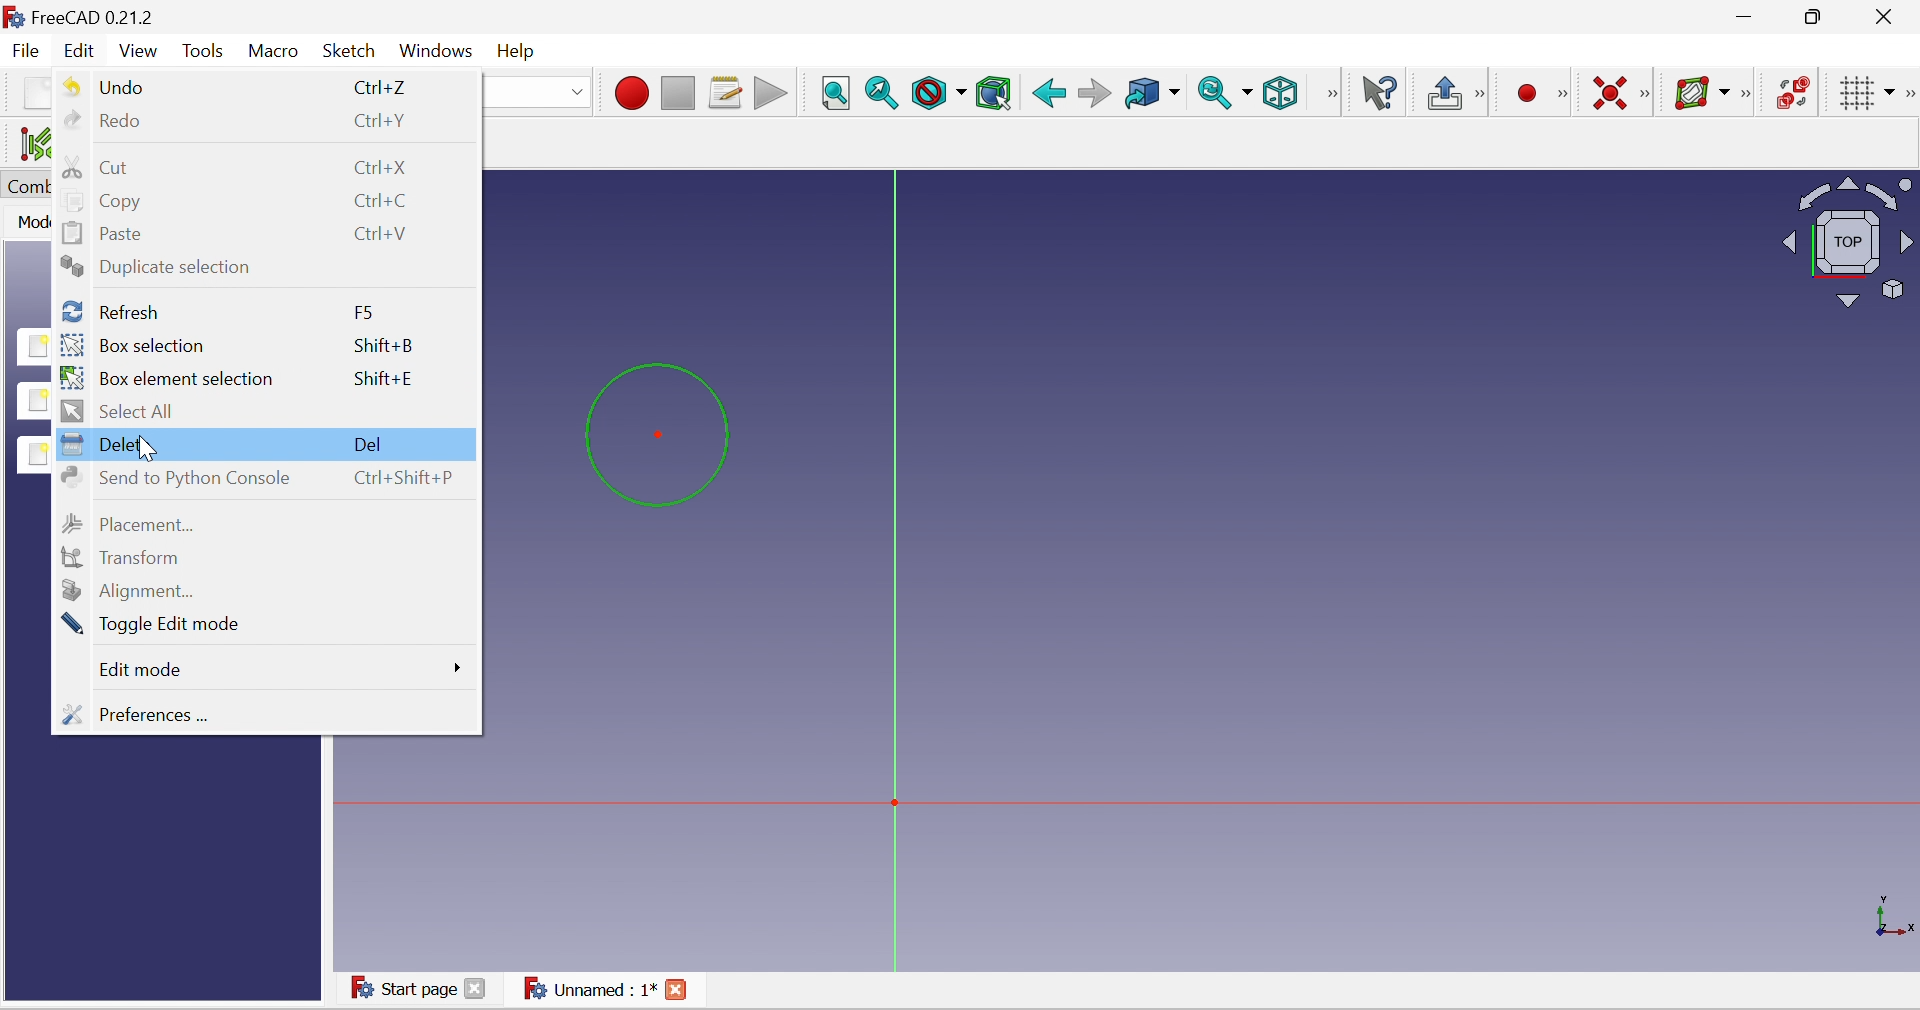 The height and width of the screenshot is (1010, 1920). Describe the element at coordinates (403, 478) in the screenshot. I see `Ctrl+Shift+P` at that location.